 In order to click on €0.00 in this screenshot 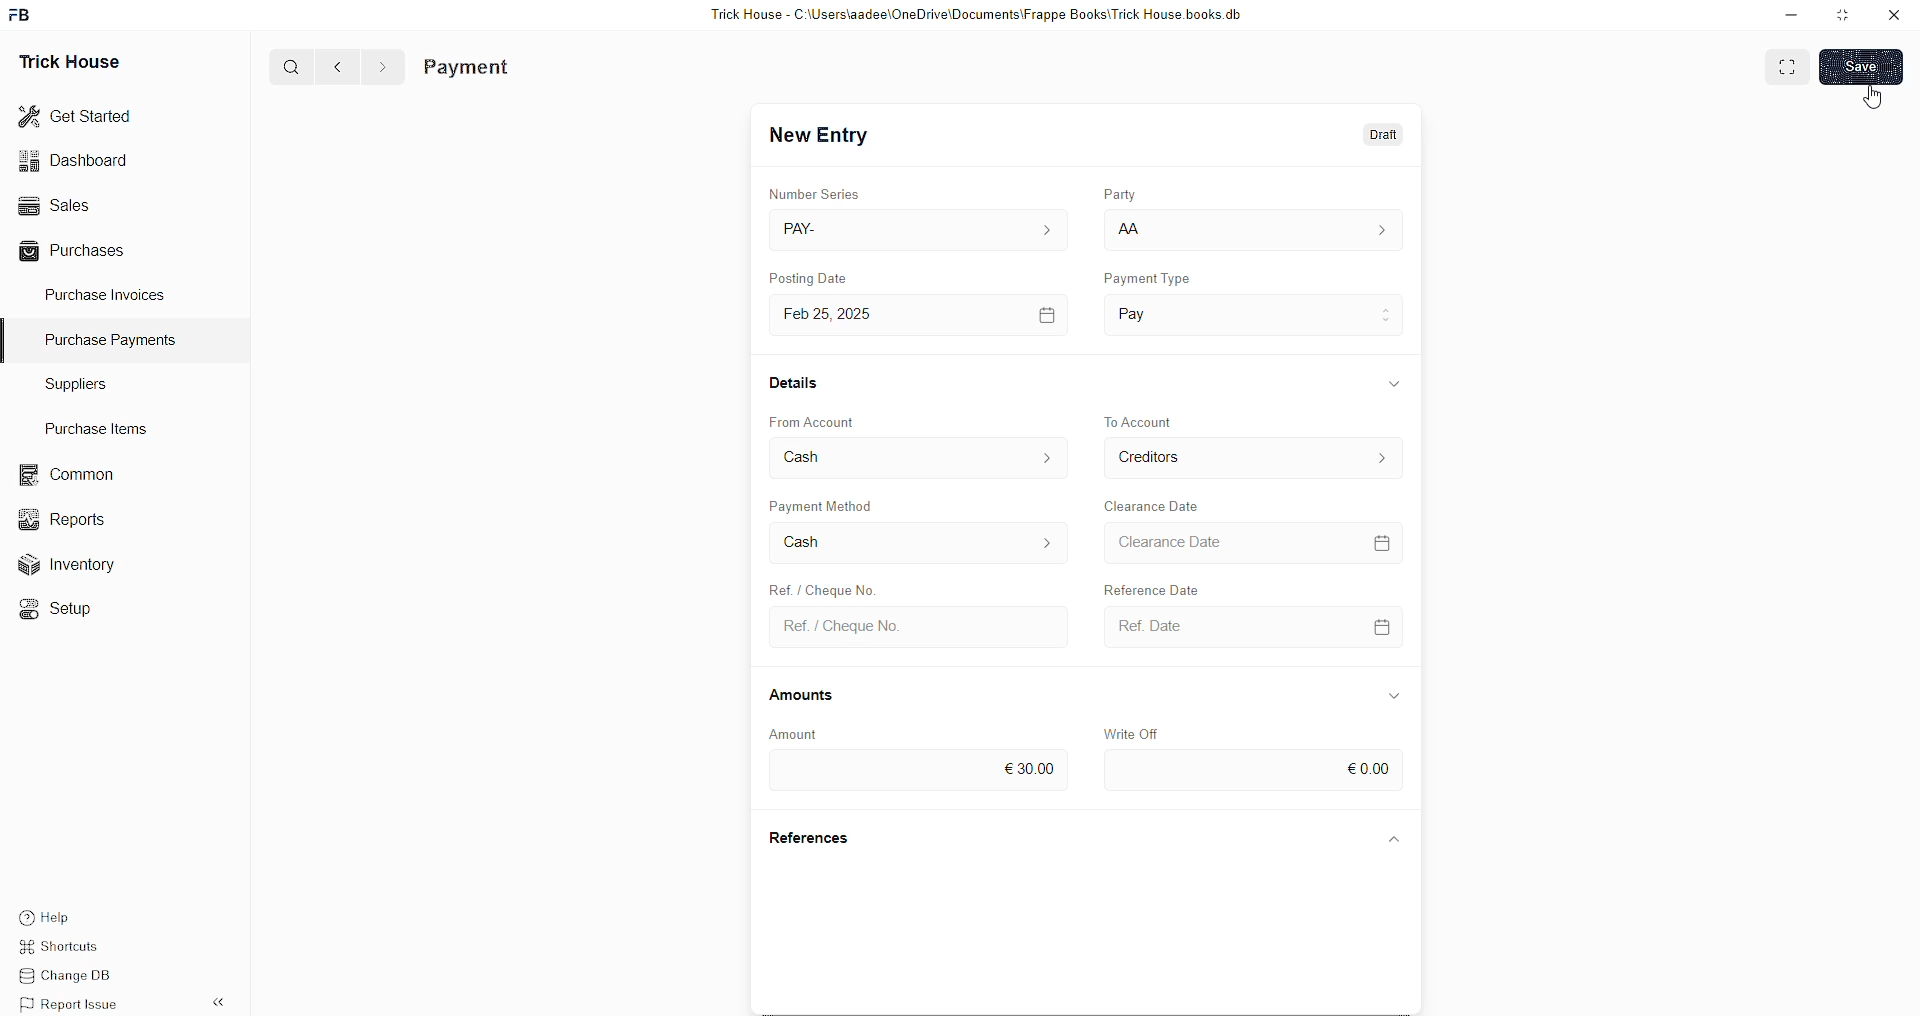, I will do `click(1362, 770)`.